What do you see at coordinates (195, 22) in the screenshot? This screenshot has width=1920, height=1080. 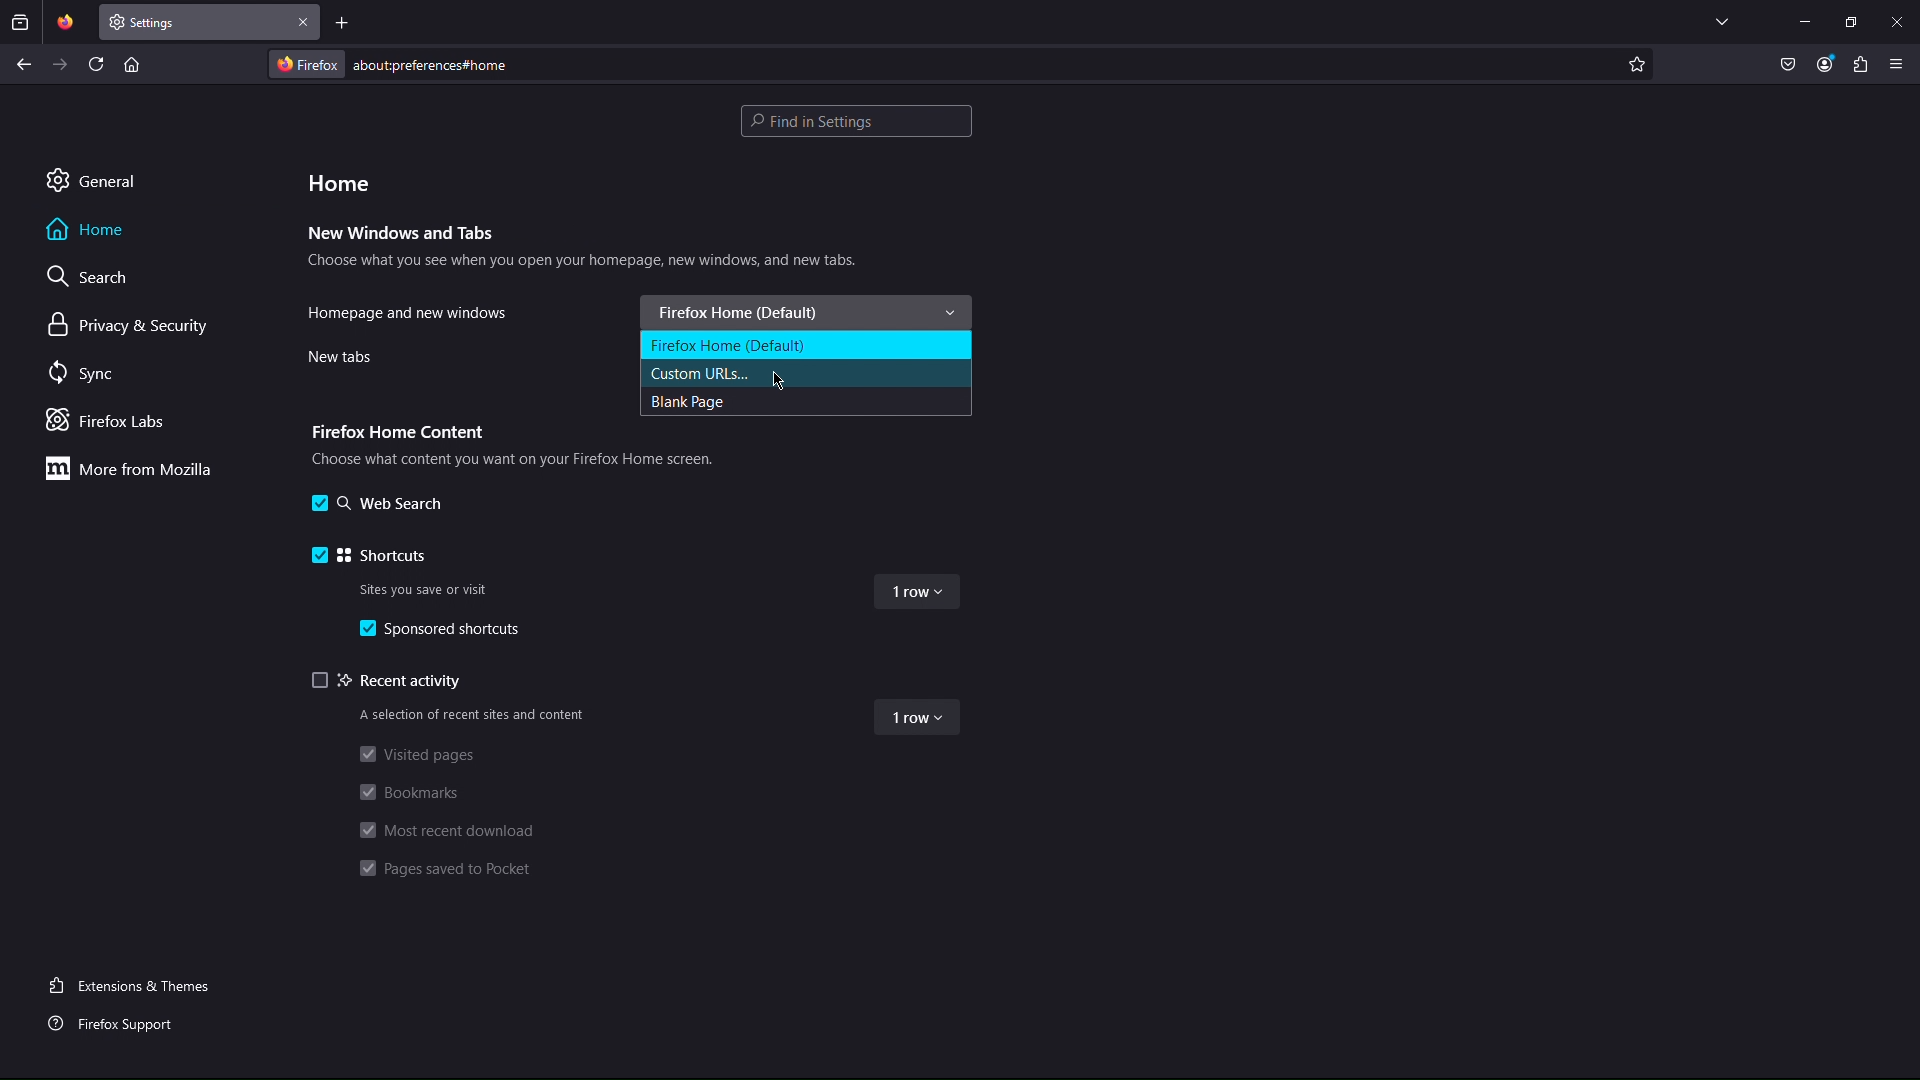 I see `New Tab` at bounding box center [195, 22].